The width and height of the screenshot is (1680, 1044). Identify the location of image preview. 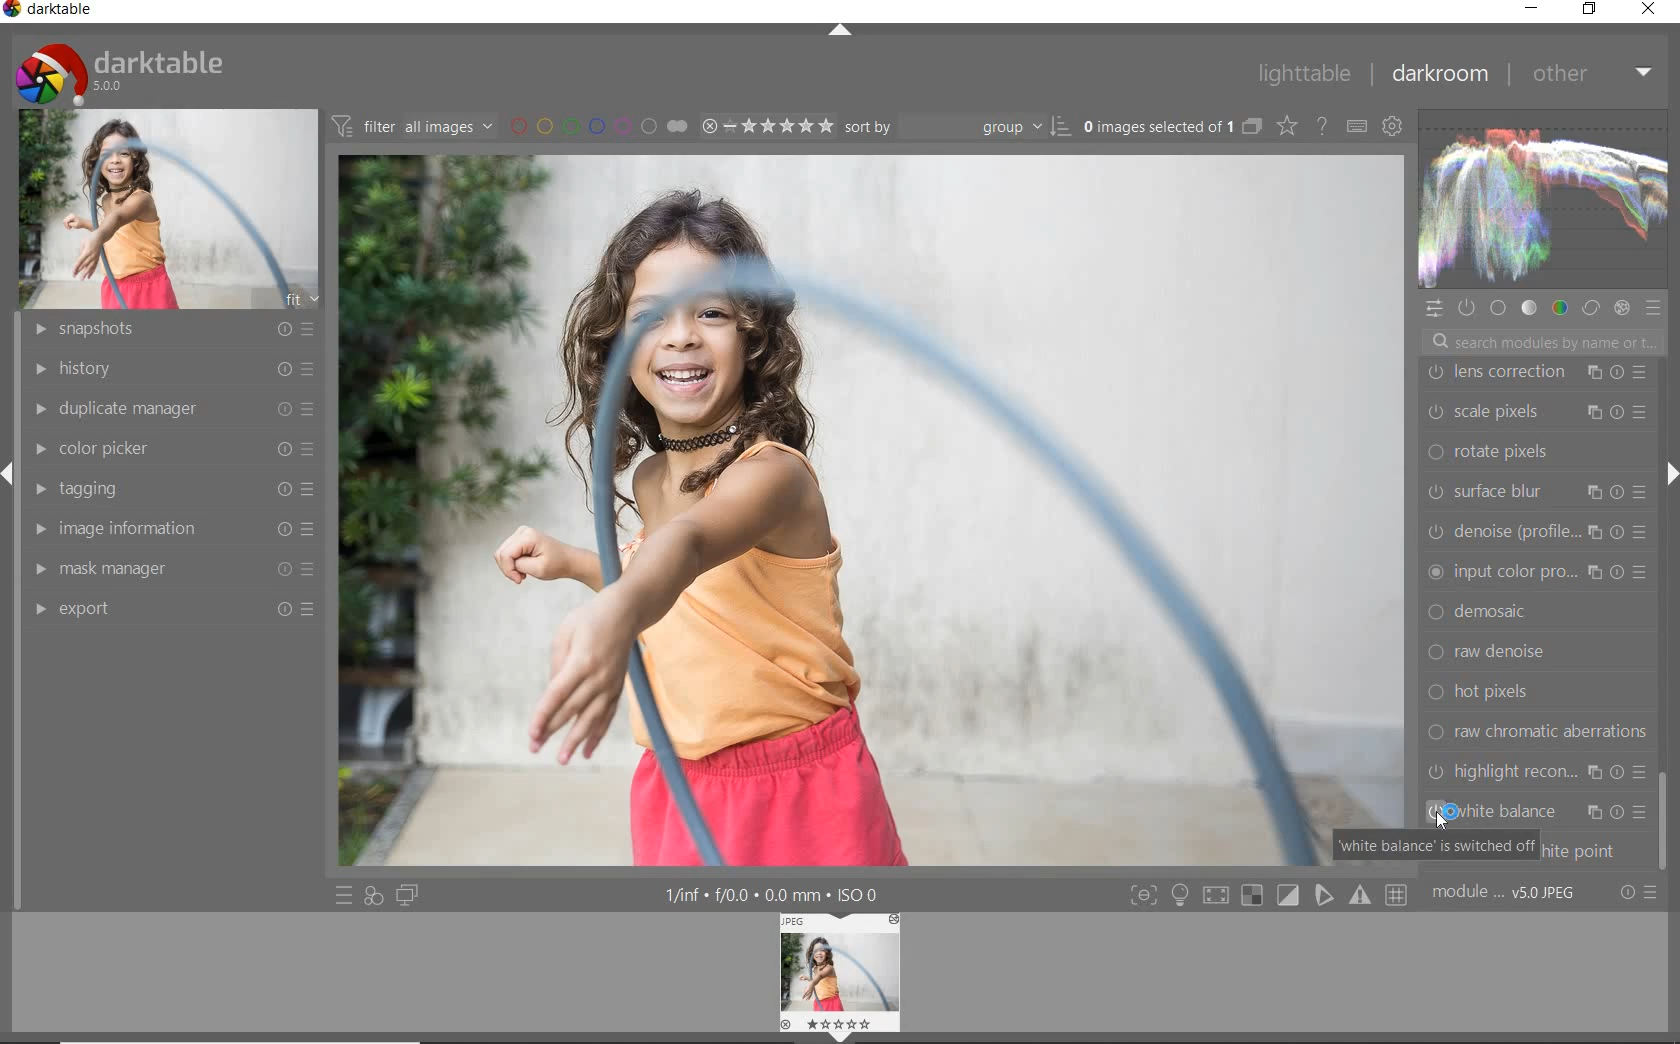
(841, 978).